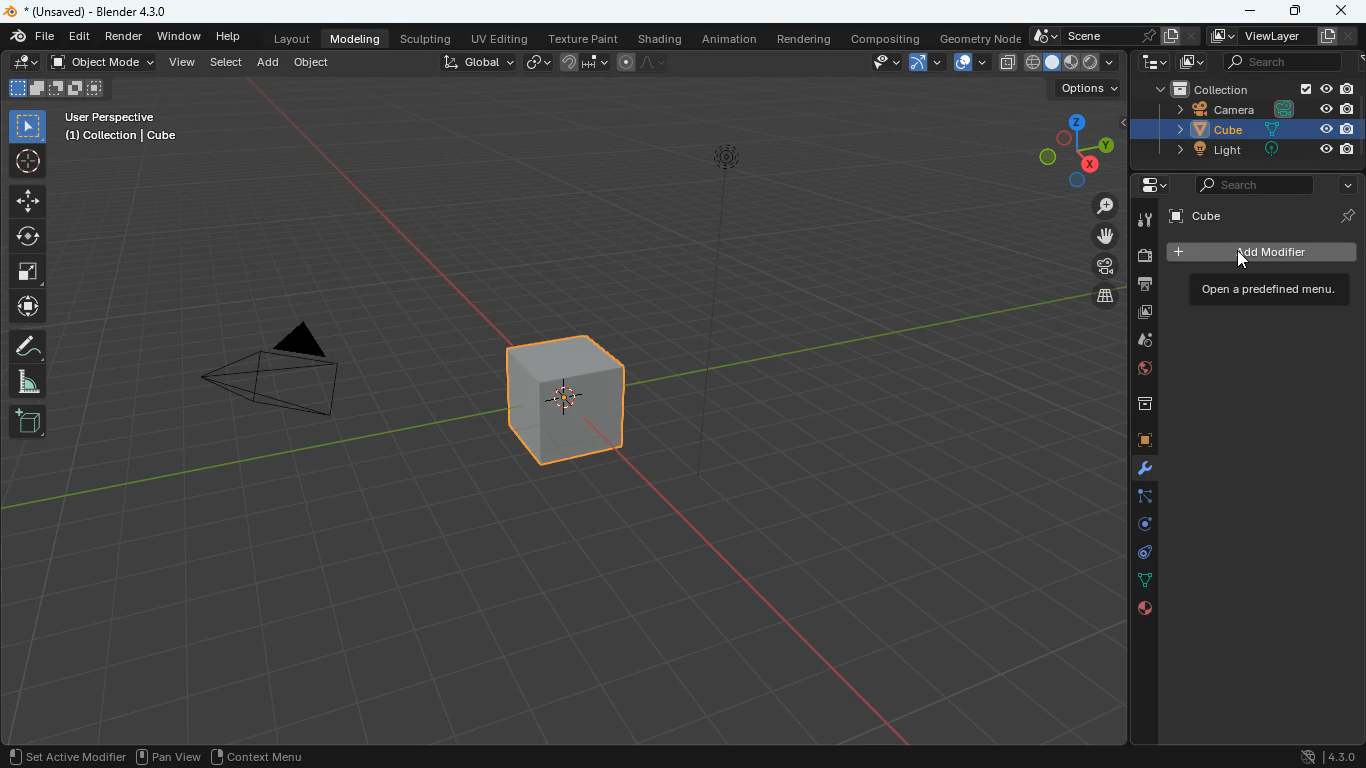 The width and height of the screenshot is (1366, 768). What do you see at coordinates (359, 39) in the screenshot?
I see `modeling` at bounding box center [359, 39].